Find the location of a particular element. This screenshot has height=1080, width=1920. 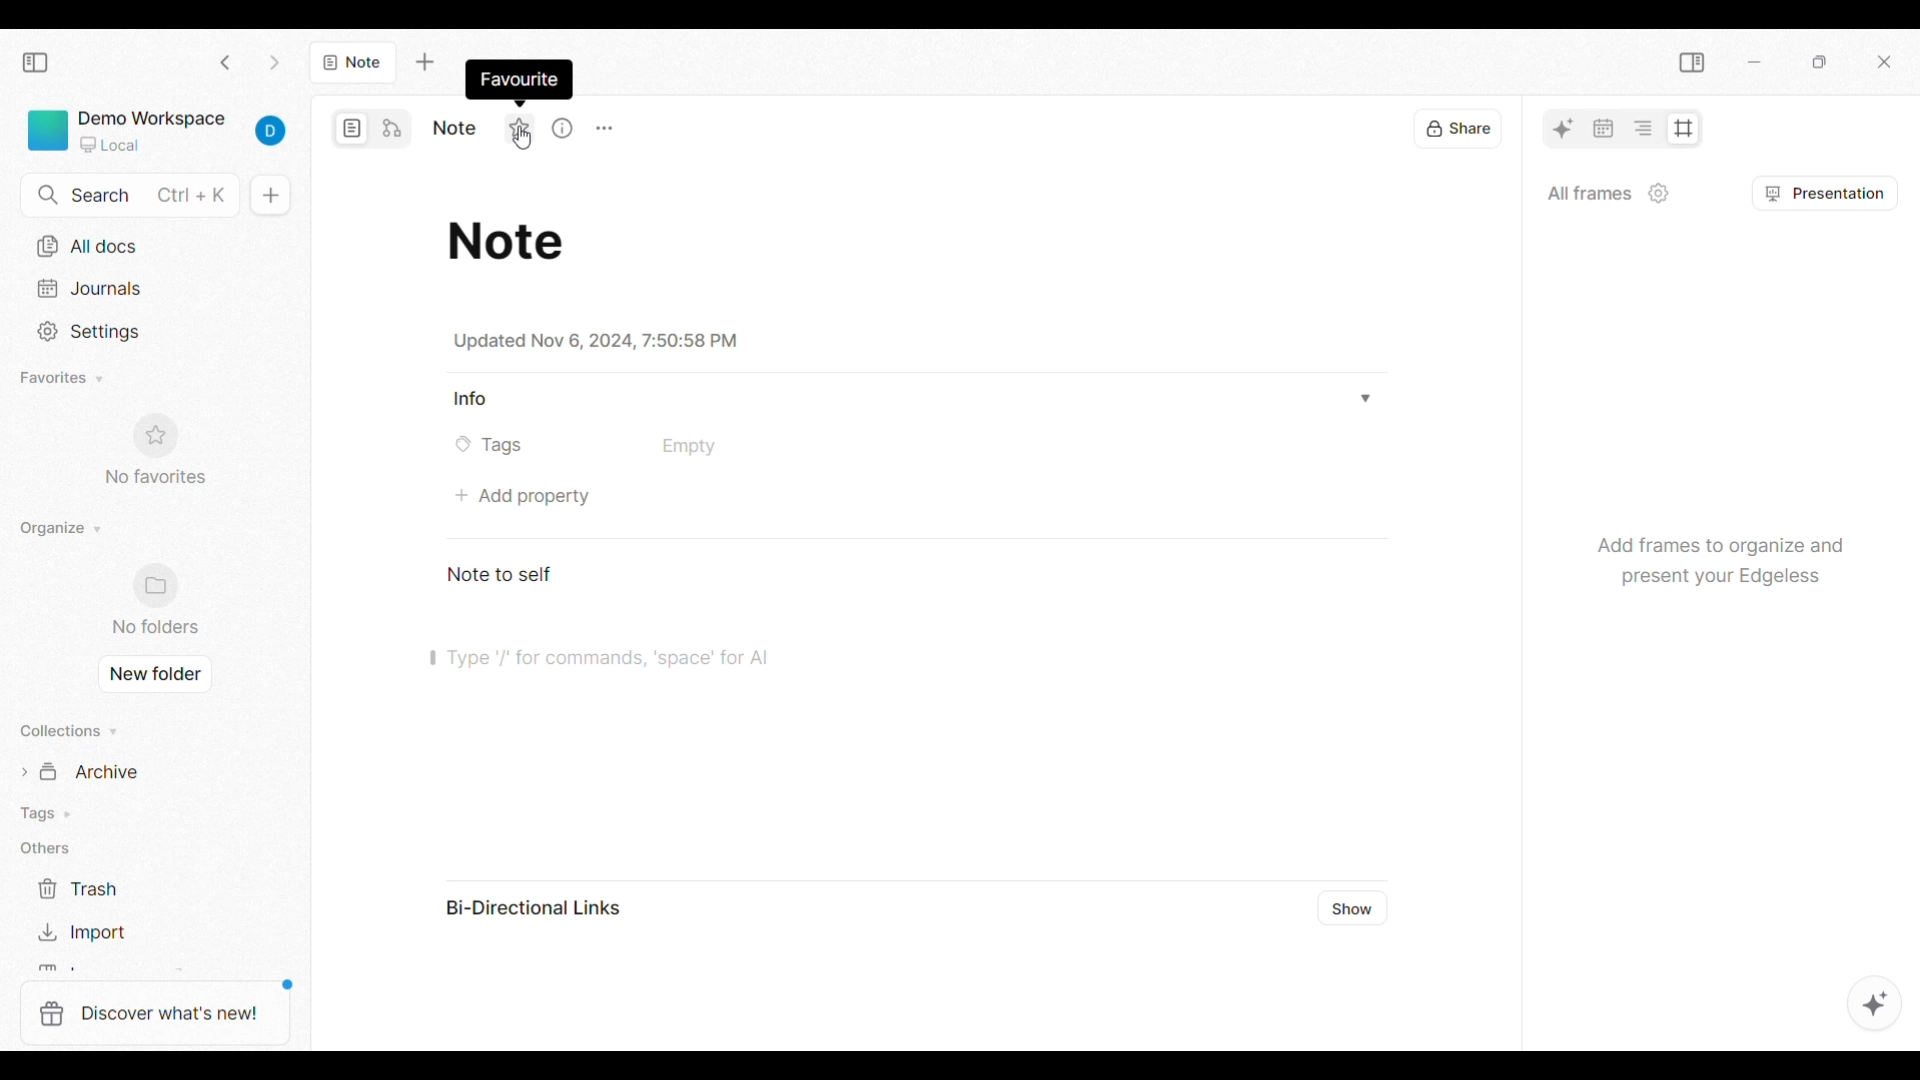

Ask AI is located at coordinates (1875, 1003).